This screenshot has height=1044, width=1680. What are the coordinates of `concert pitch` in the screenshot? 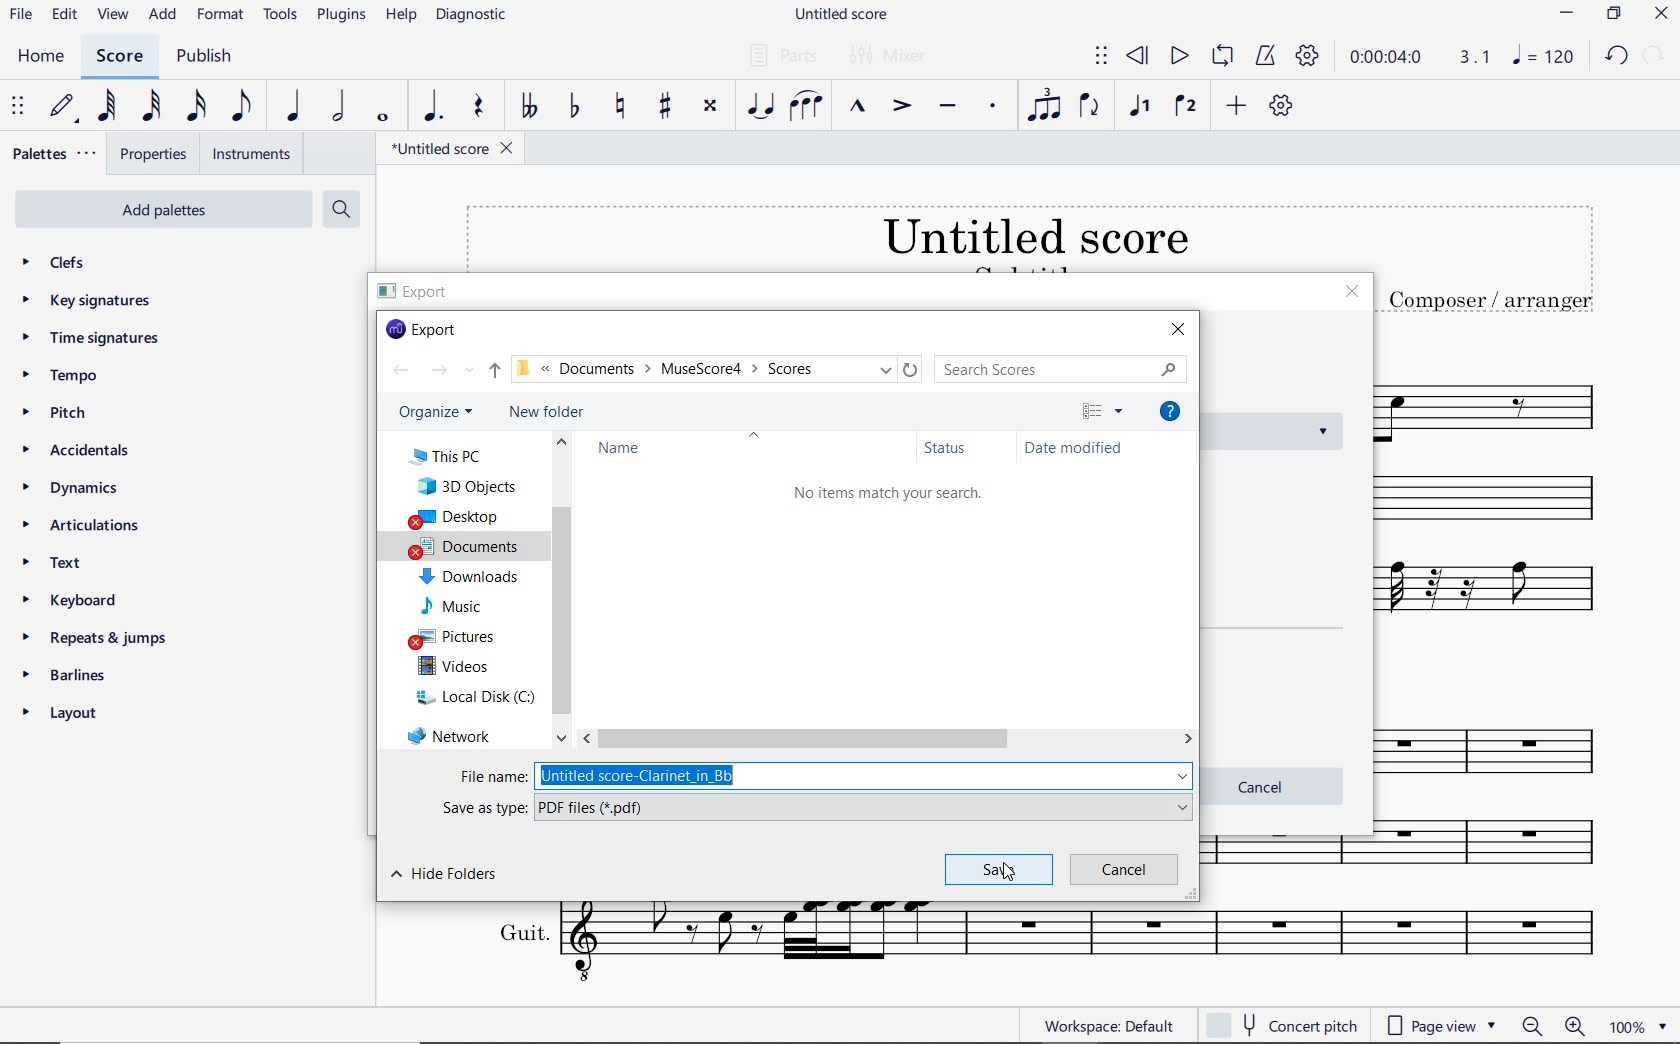 It's located at (1284, 1026).